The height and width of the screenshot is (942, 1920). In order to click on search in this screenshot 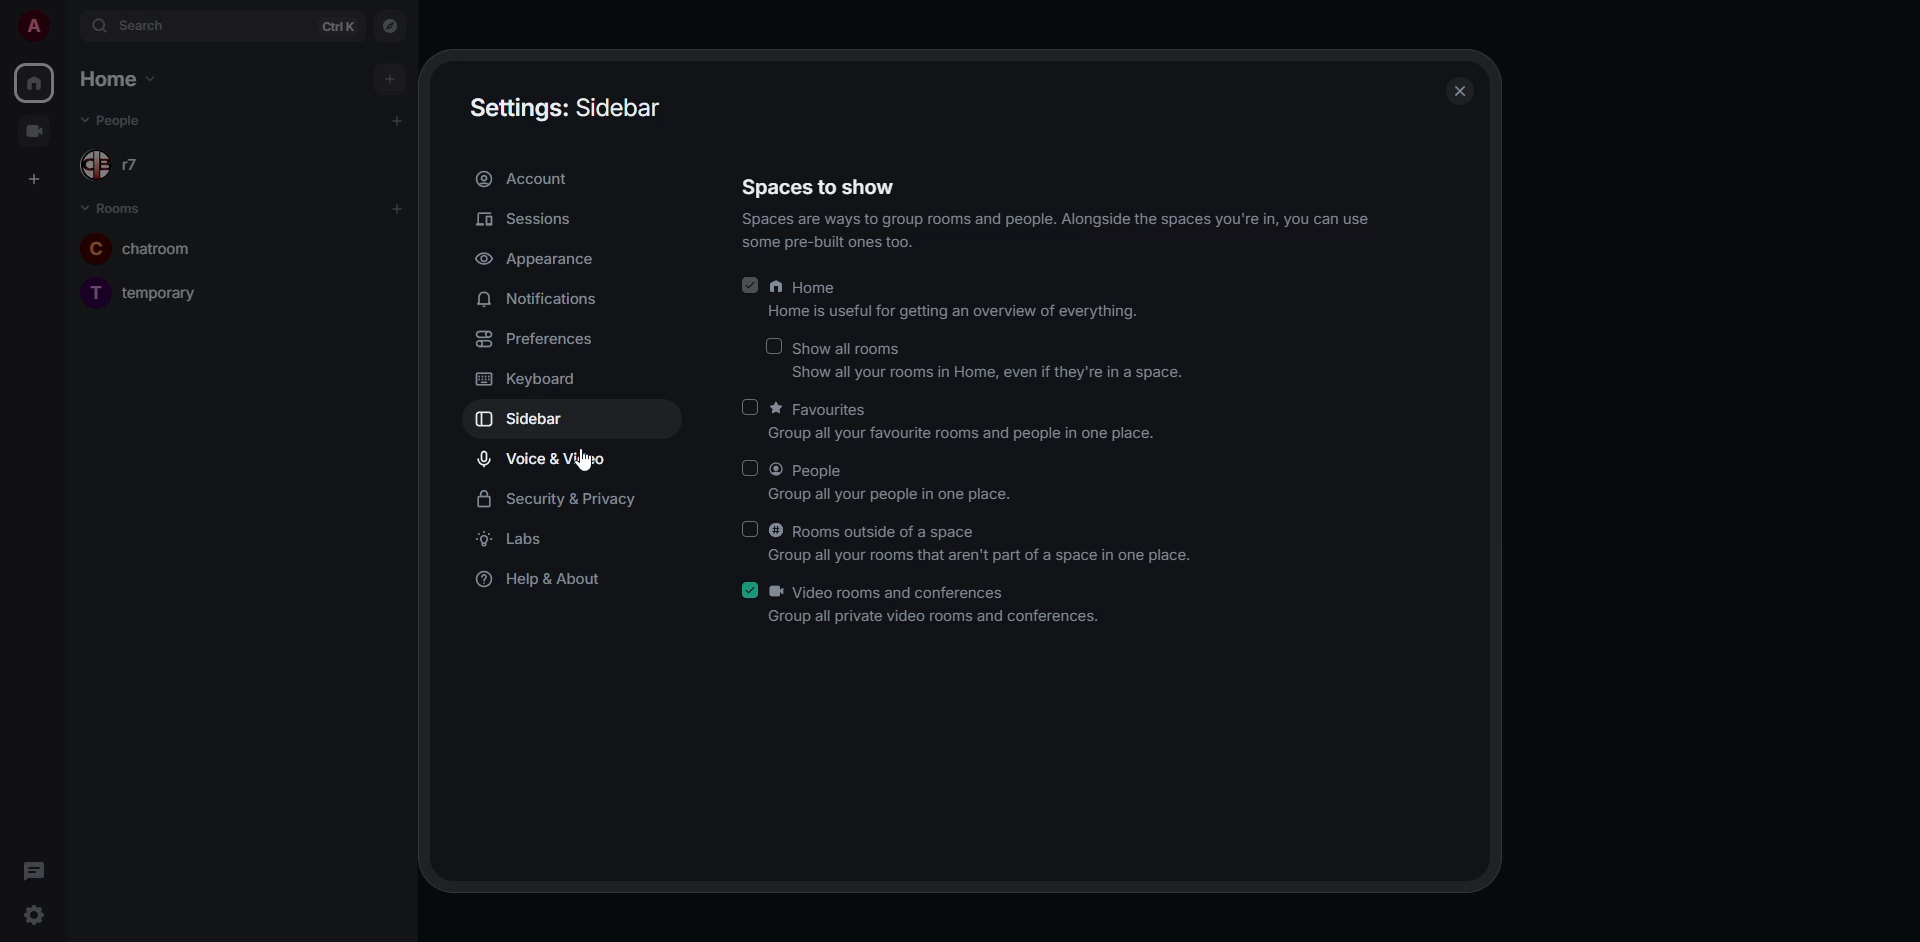, I will do `click(148, 26)`.